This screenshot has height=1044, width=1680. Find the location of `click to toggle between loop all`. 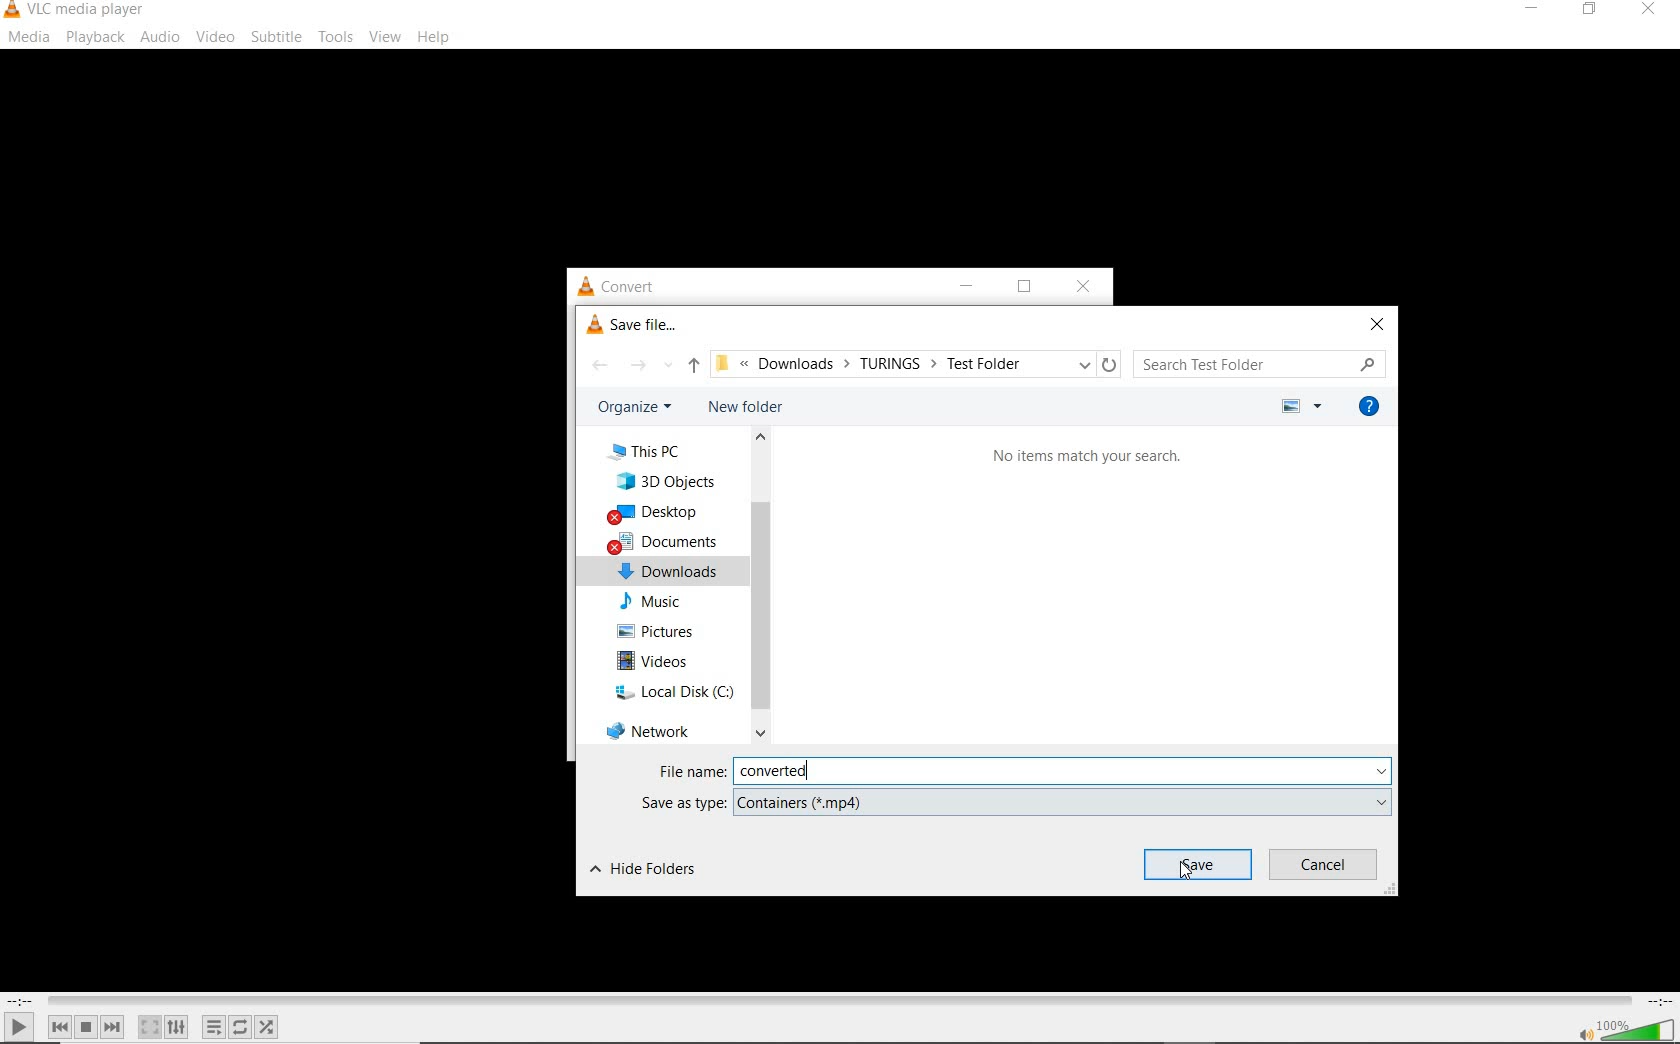

click to toggle between loop all is located at coordinates (241, 1026).